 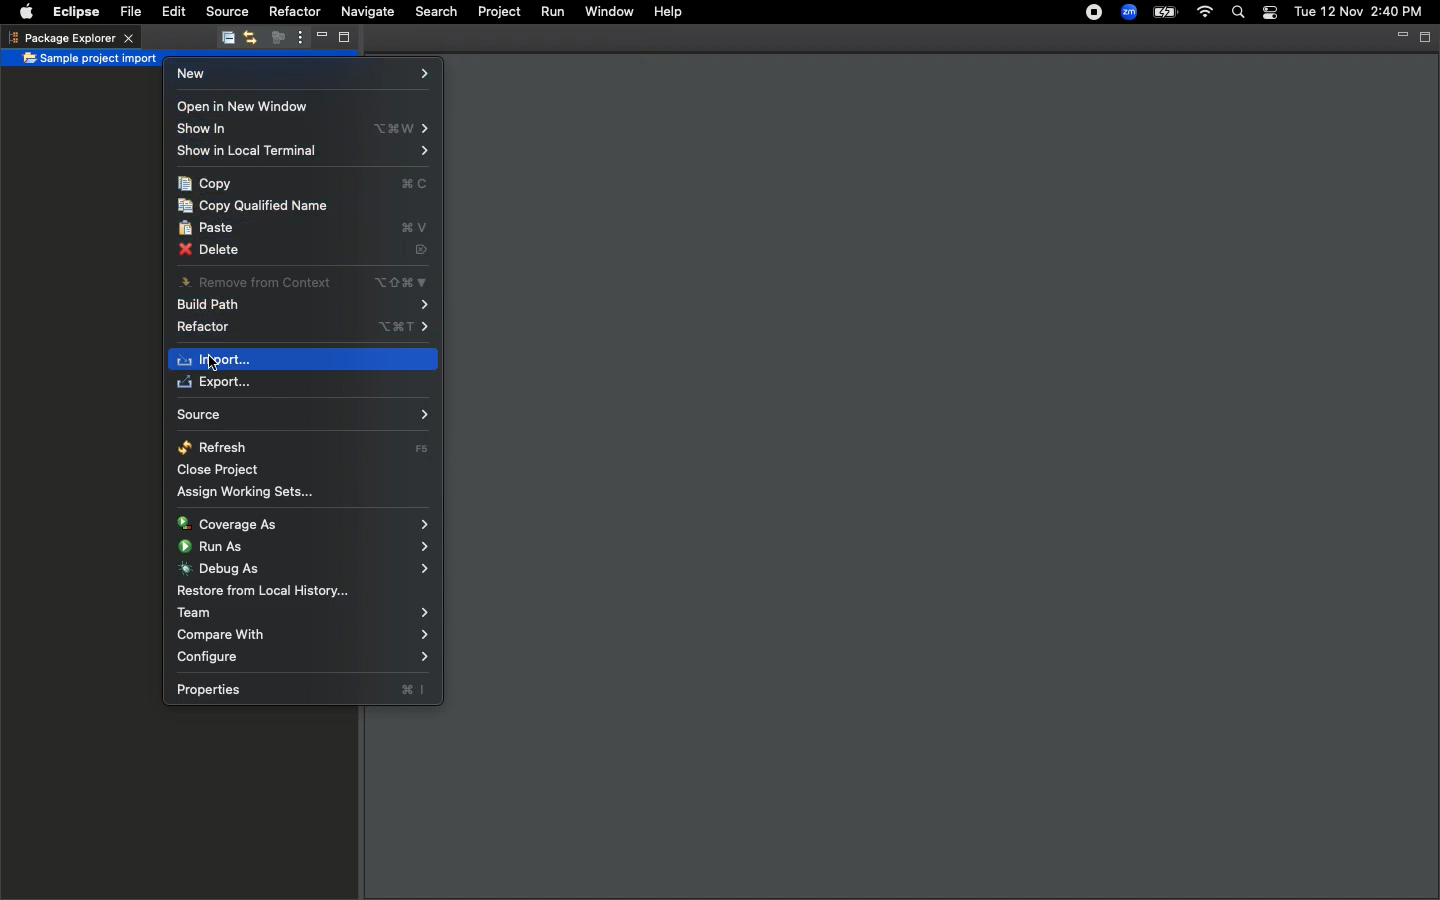 What do you see at coordinates (305, 227) in the screenshot?
I see `Paste` at bounding box center [305, 227].